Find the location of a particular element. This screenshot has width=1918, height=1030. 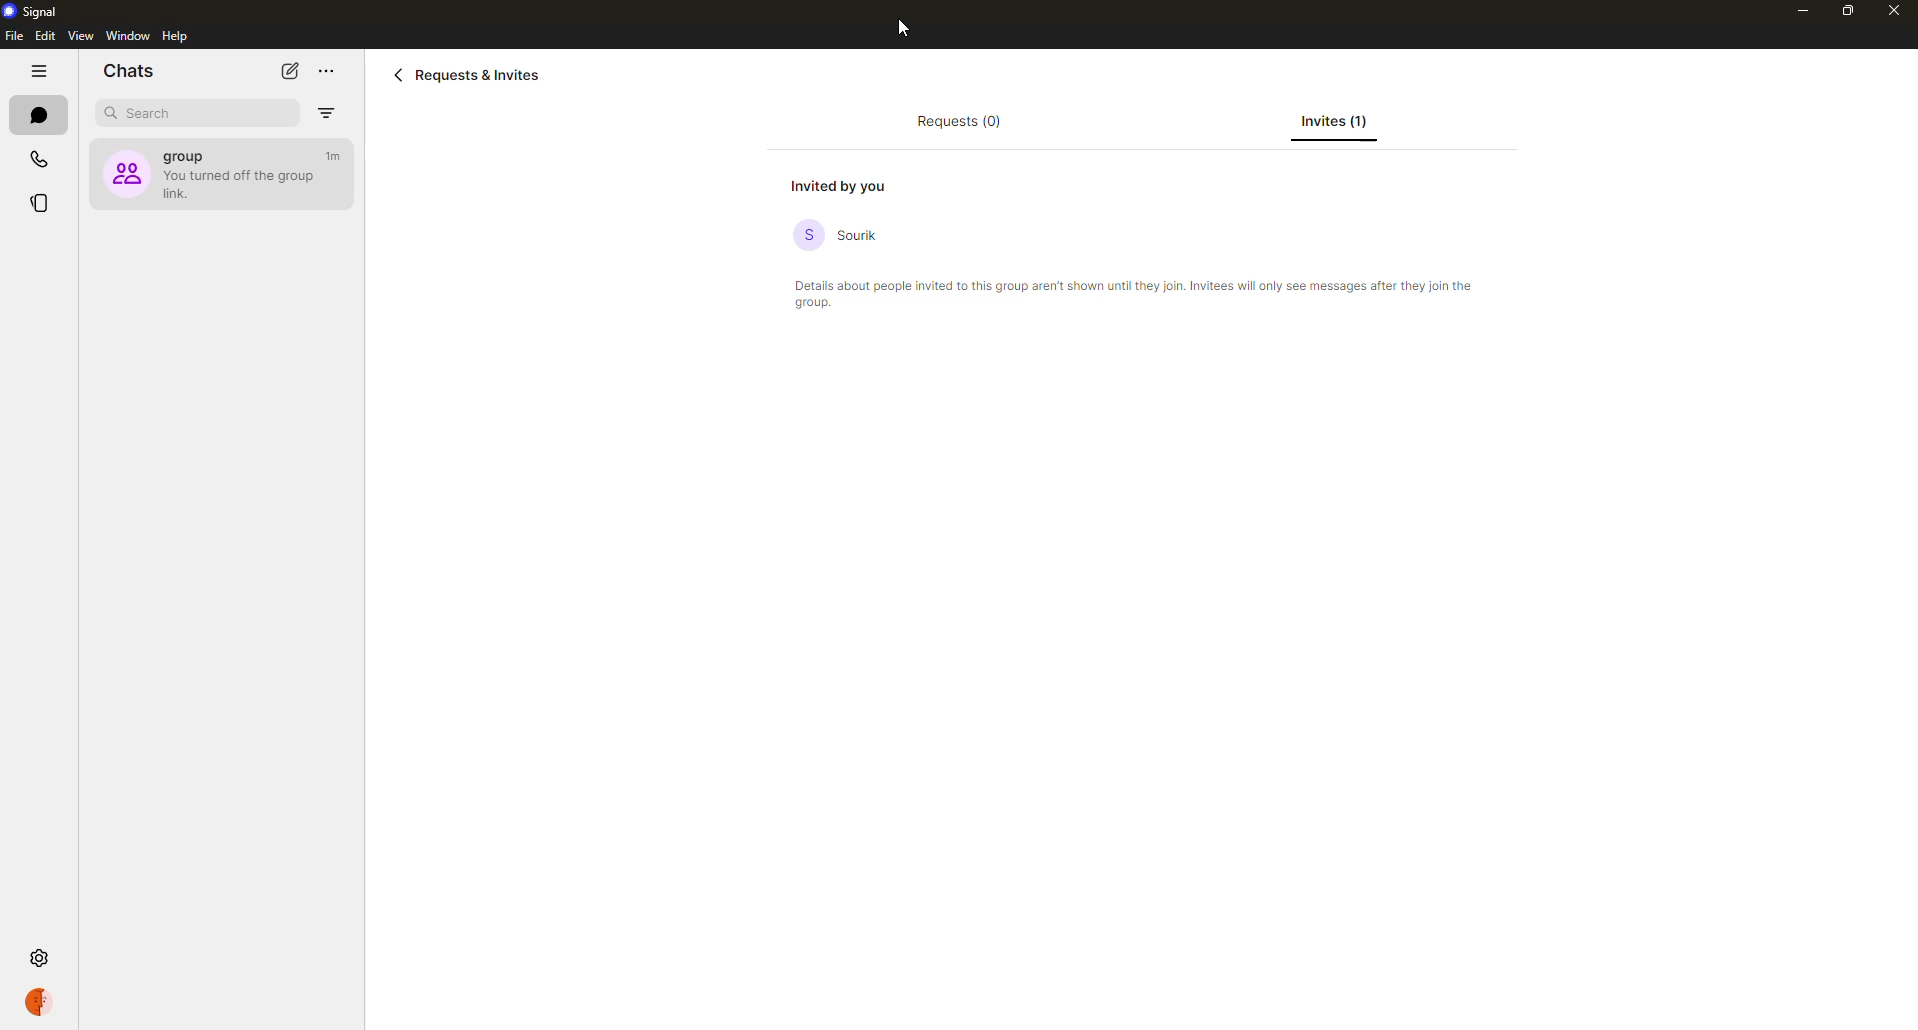

maximize is located at coordinates (1837, 12).